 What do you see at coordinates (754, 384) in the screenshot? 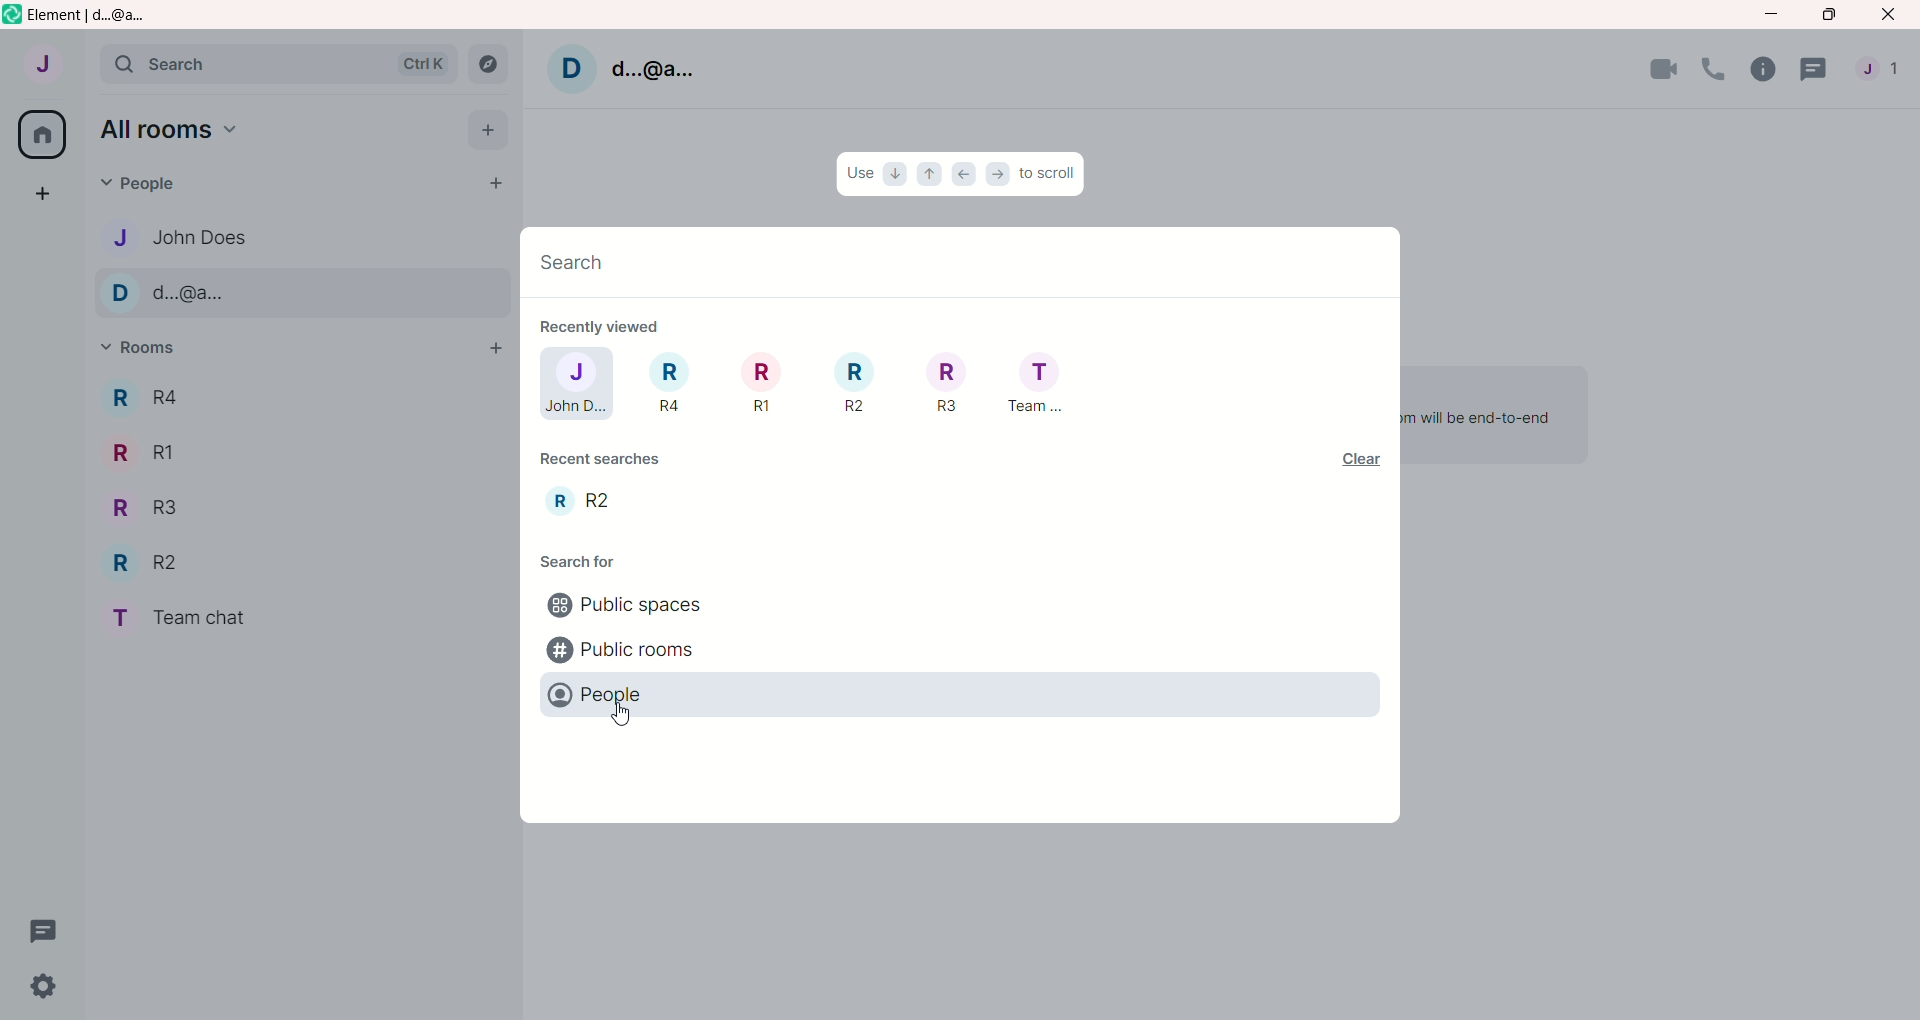
I see `recent user r1` at bounding box center [754, 384].